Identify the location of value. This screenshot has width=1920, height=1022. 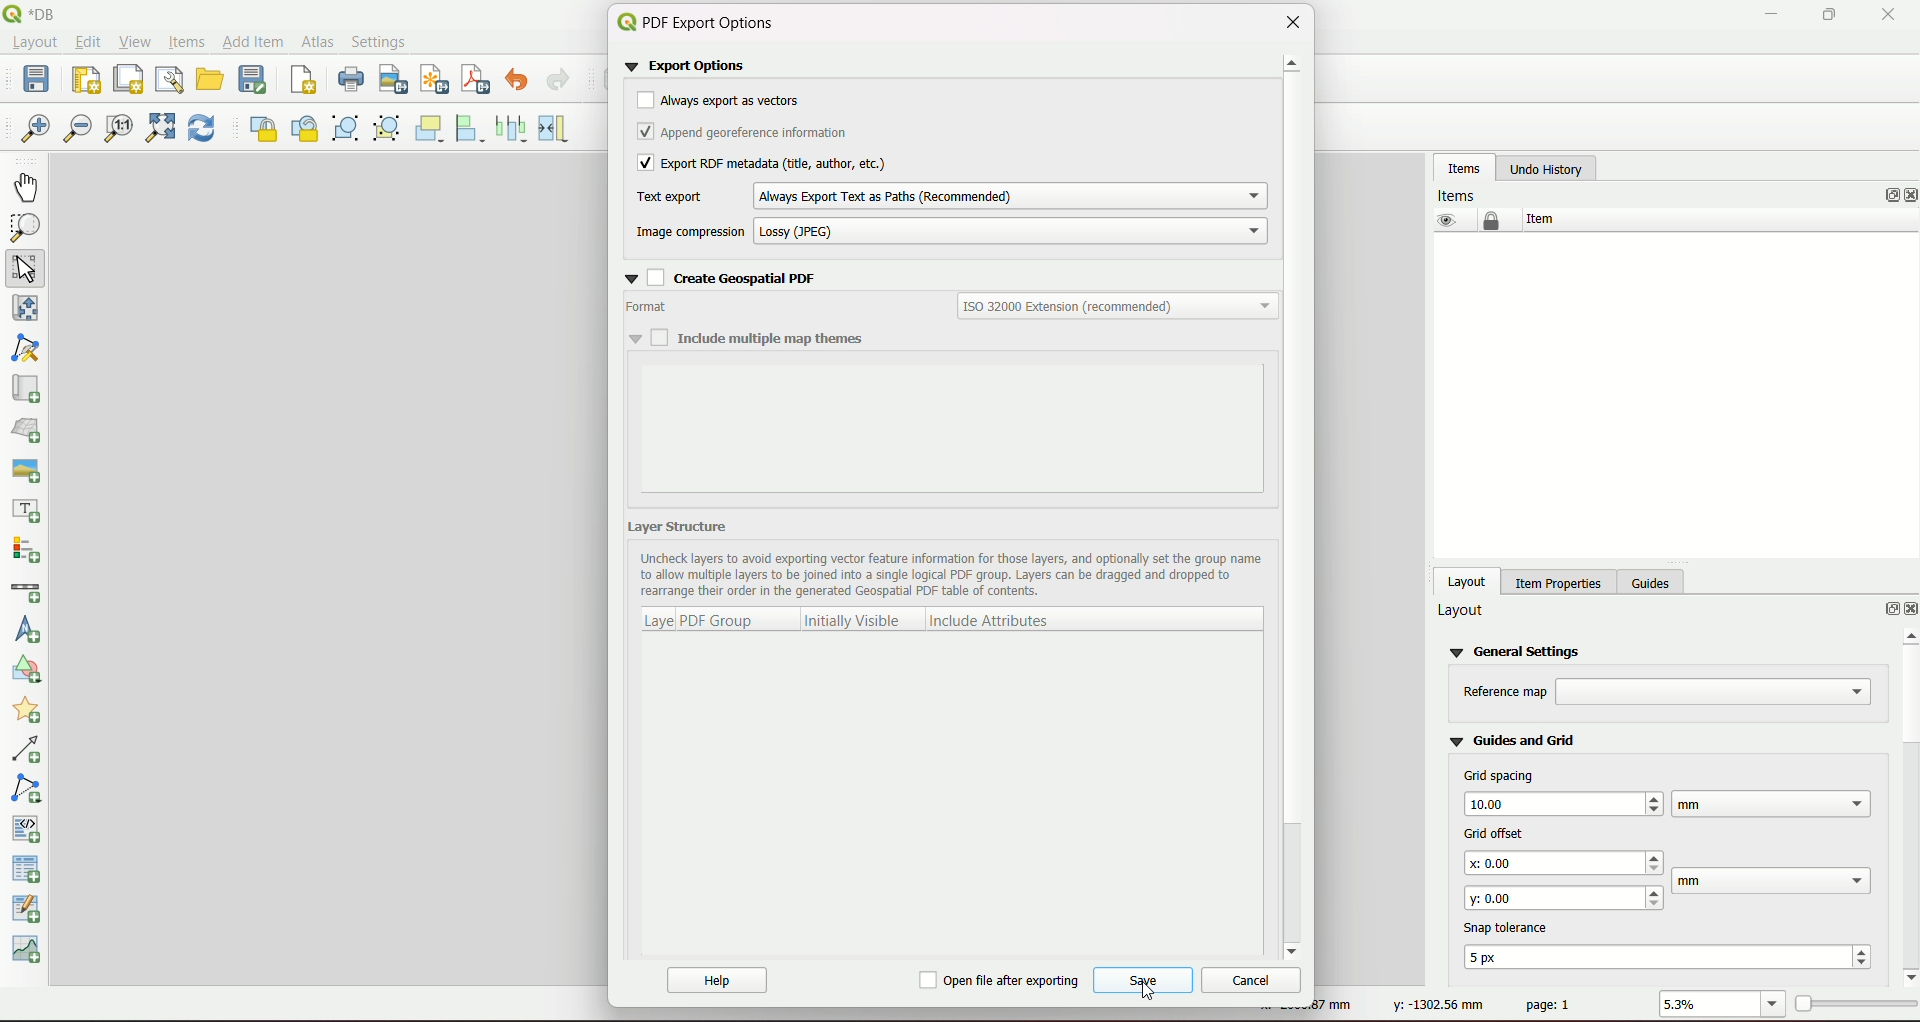
(1707, 1005).